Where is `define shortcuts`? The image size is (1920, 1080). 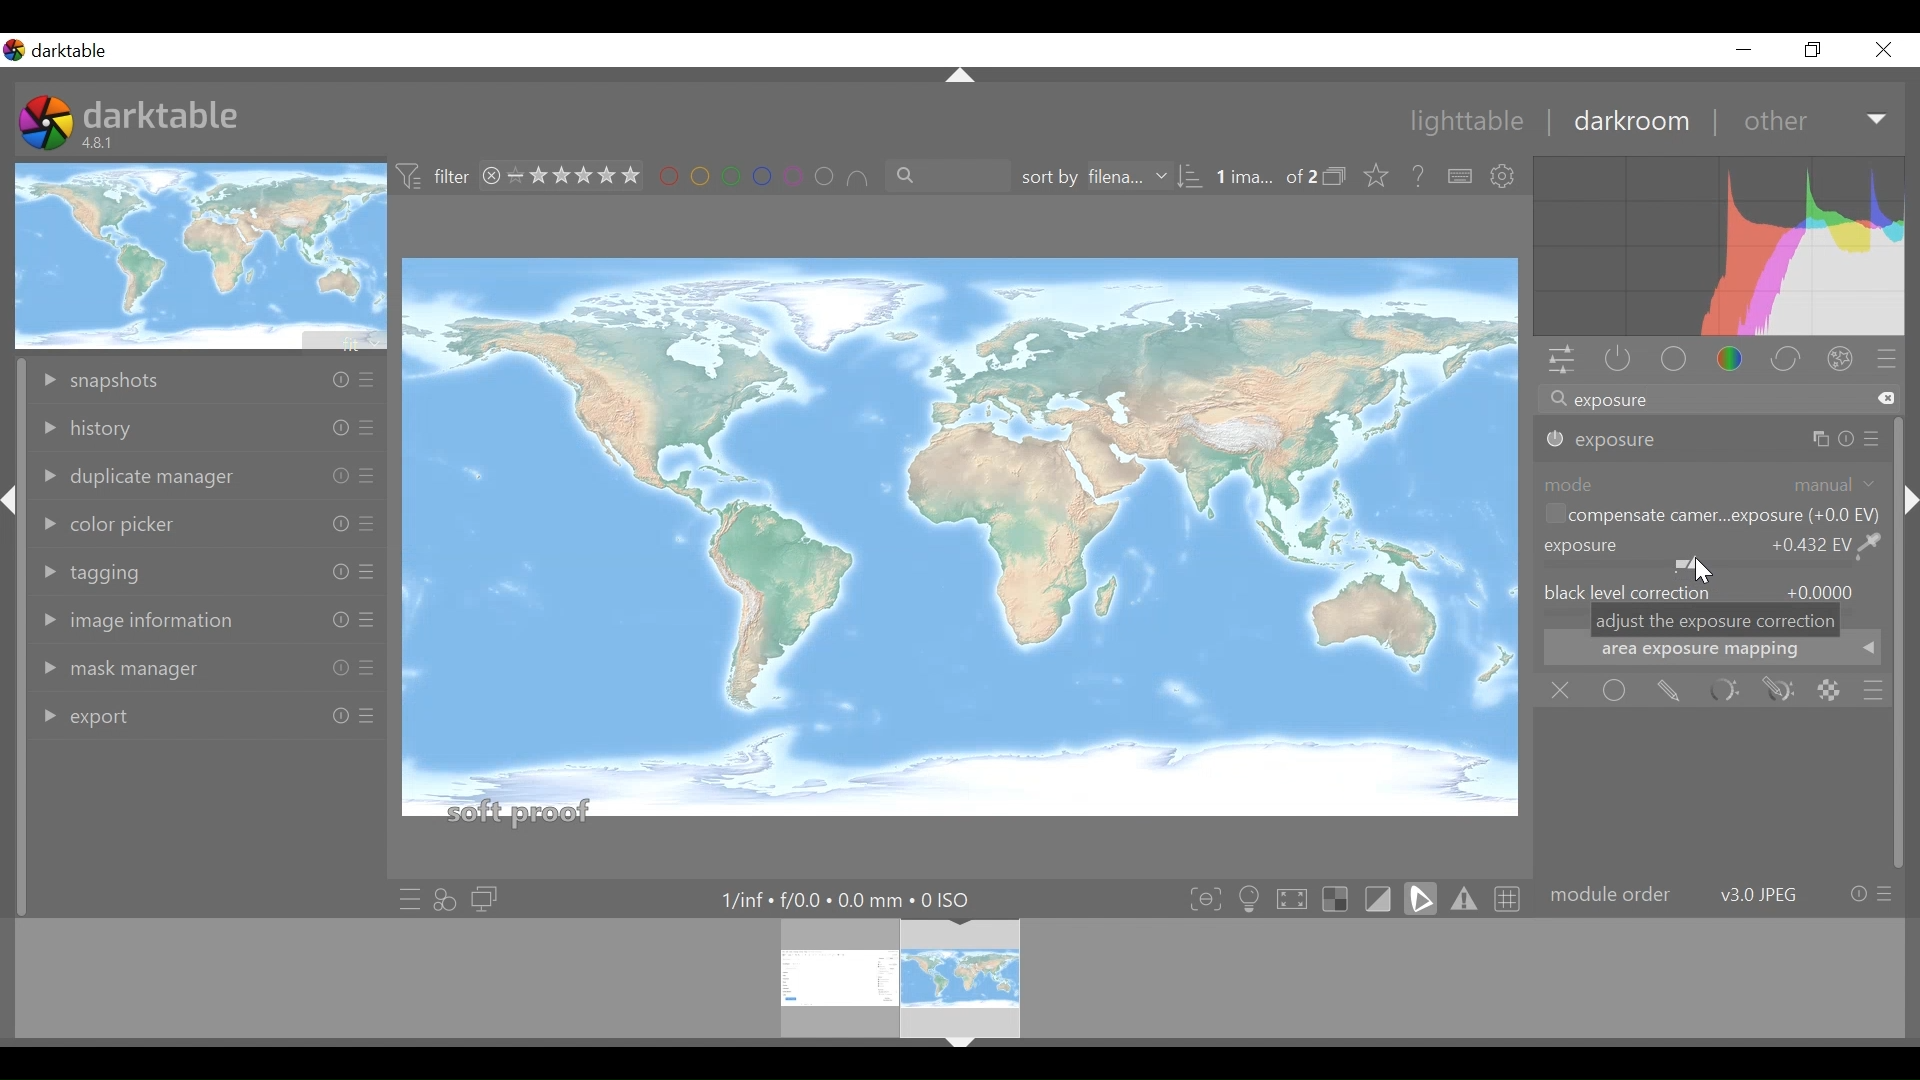
define shortcuts is located at coordinates (1461, 177).